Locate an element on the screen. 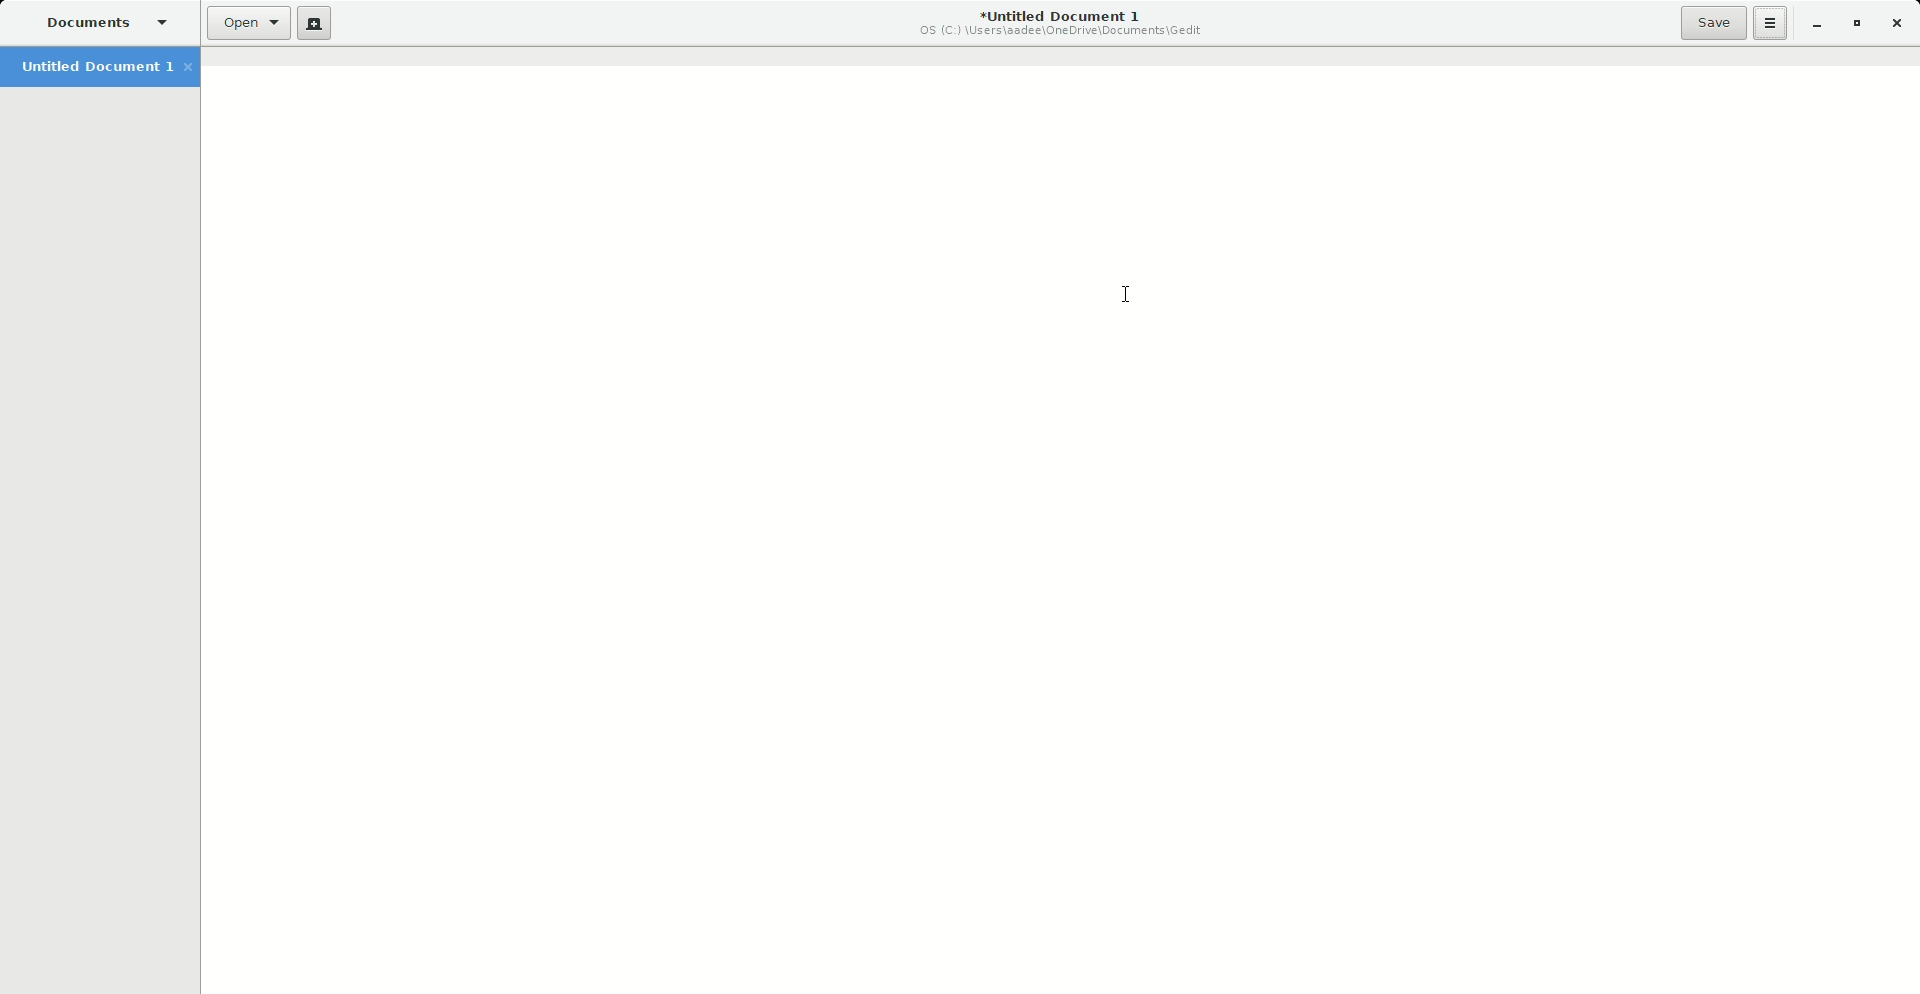 The height and width of the screenshot is (994, 1920). Untitled Document 1 is located at coordinates (100, 68).